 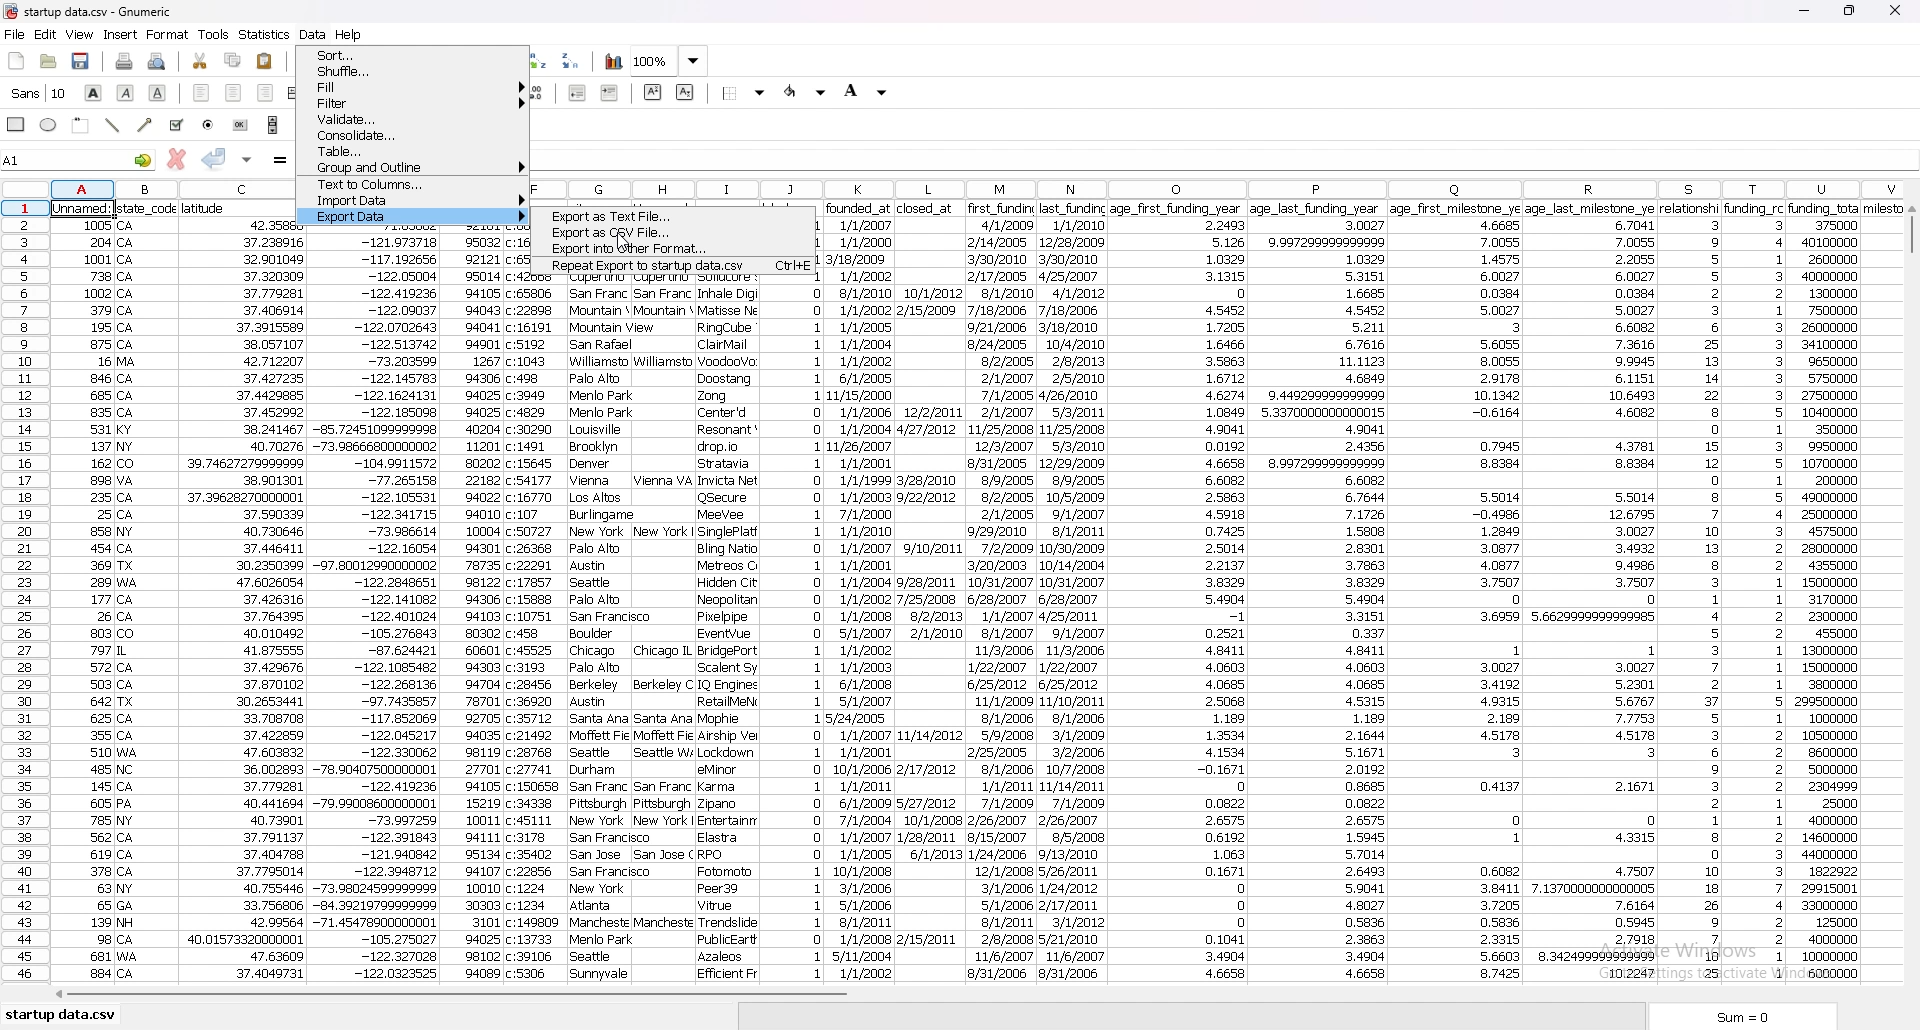 What do you see at coordinates (214, 158) in the screenshot?
I see `accept changes` at bounding box center [214, 158].